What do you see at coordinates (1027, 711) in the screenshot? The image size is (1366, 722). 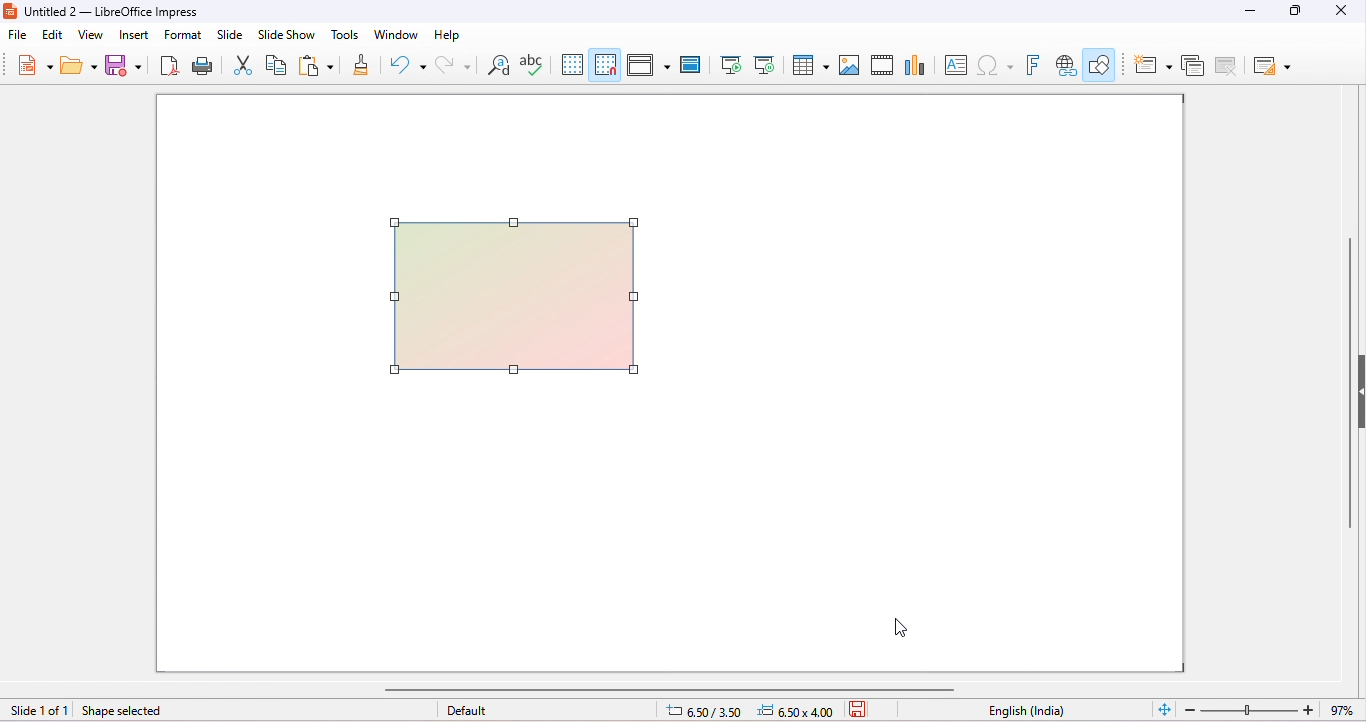 I see `English (India)` at bounding box center [1027, 711].